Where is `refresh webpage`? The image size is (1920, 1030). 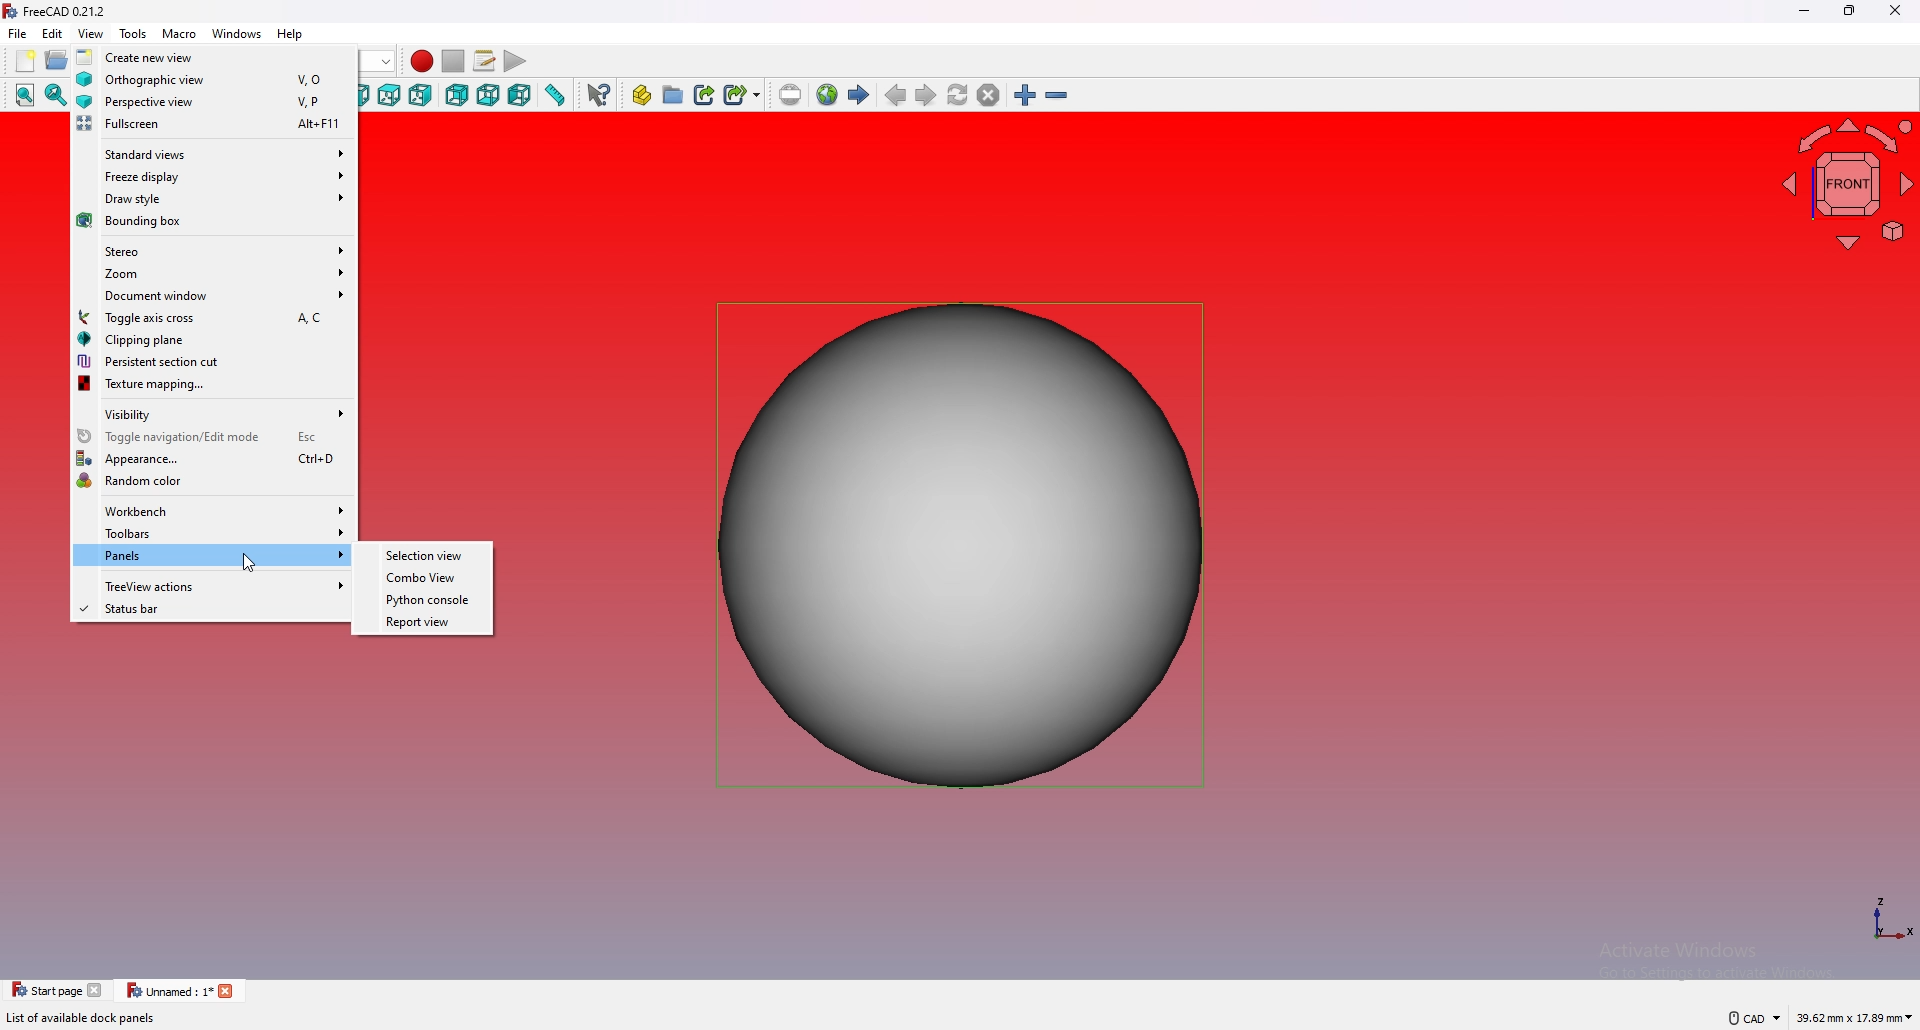
refresh webpage is located at coordinates (957, 94).